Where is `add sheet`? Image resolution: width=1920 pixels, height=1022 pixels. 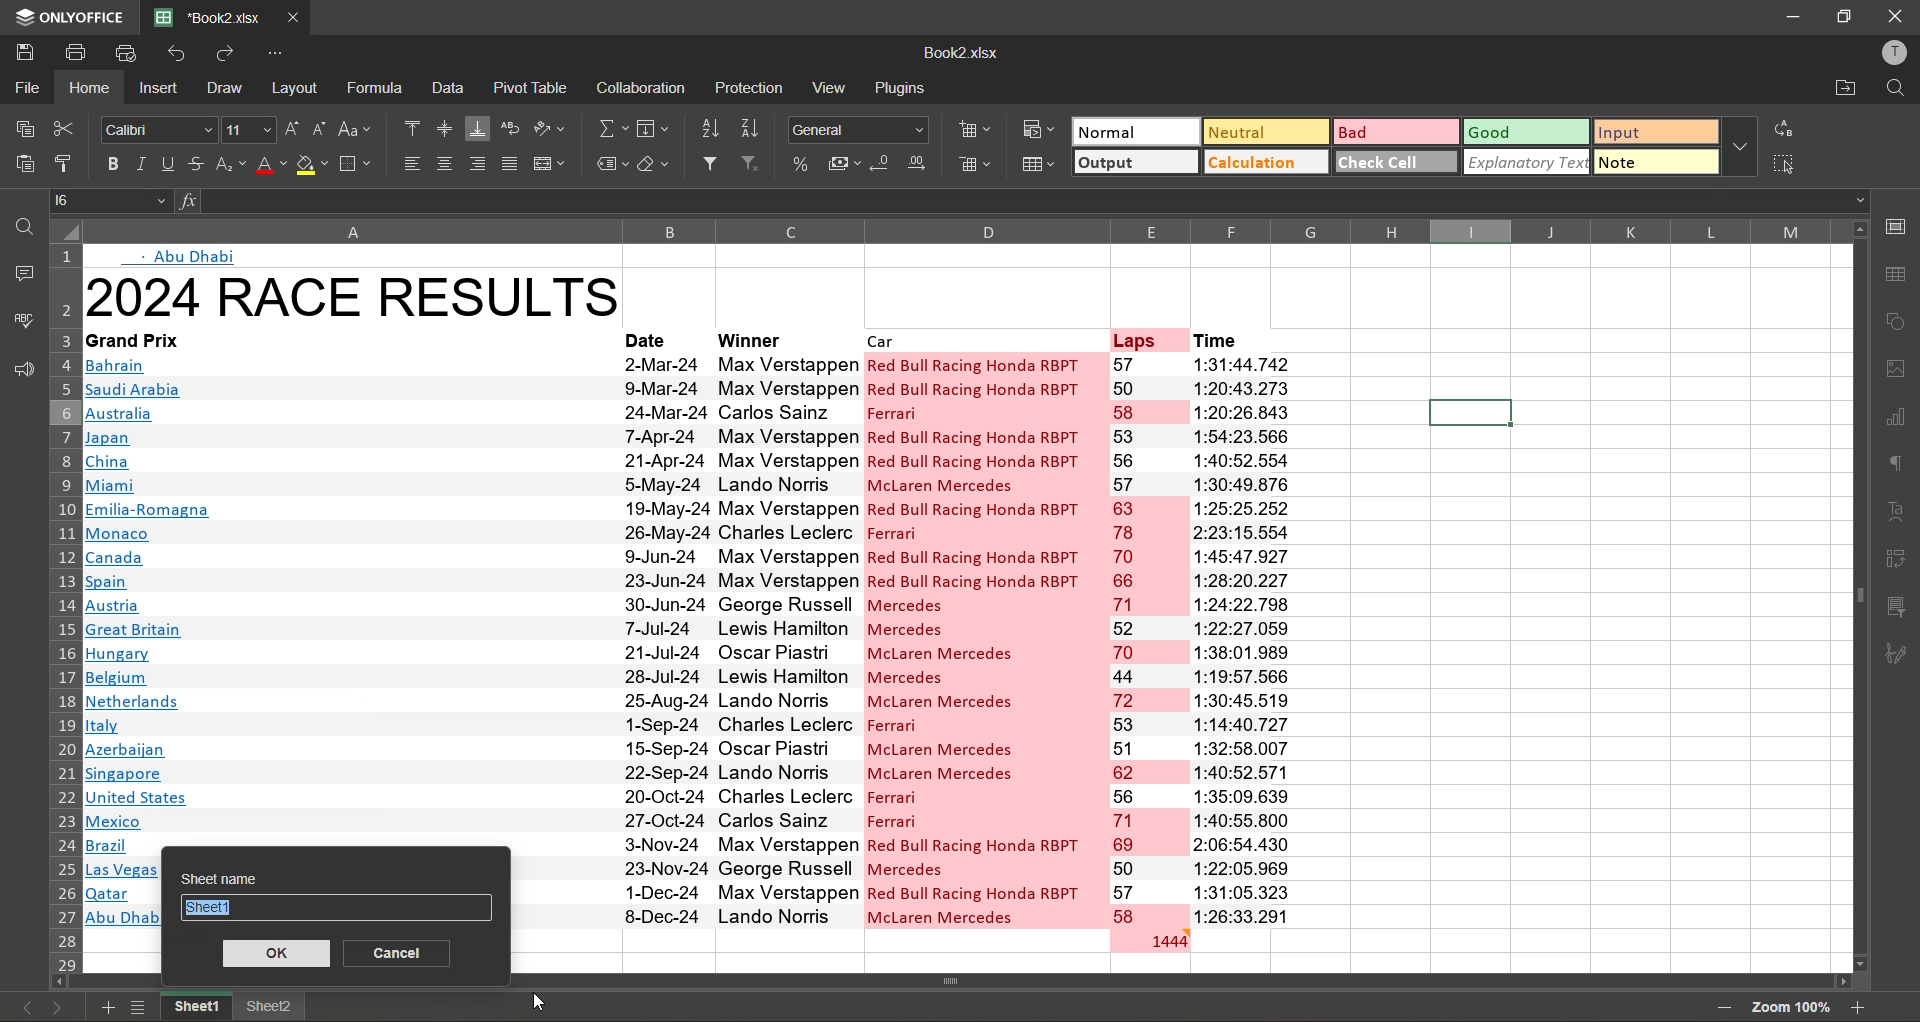 add sheet is located at coordinates (109, 1006).